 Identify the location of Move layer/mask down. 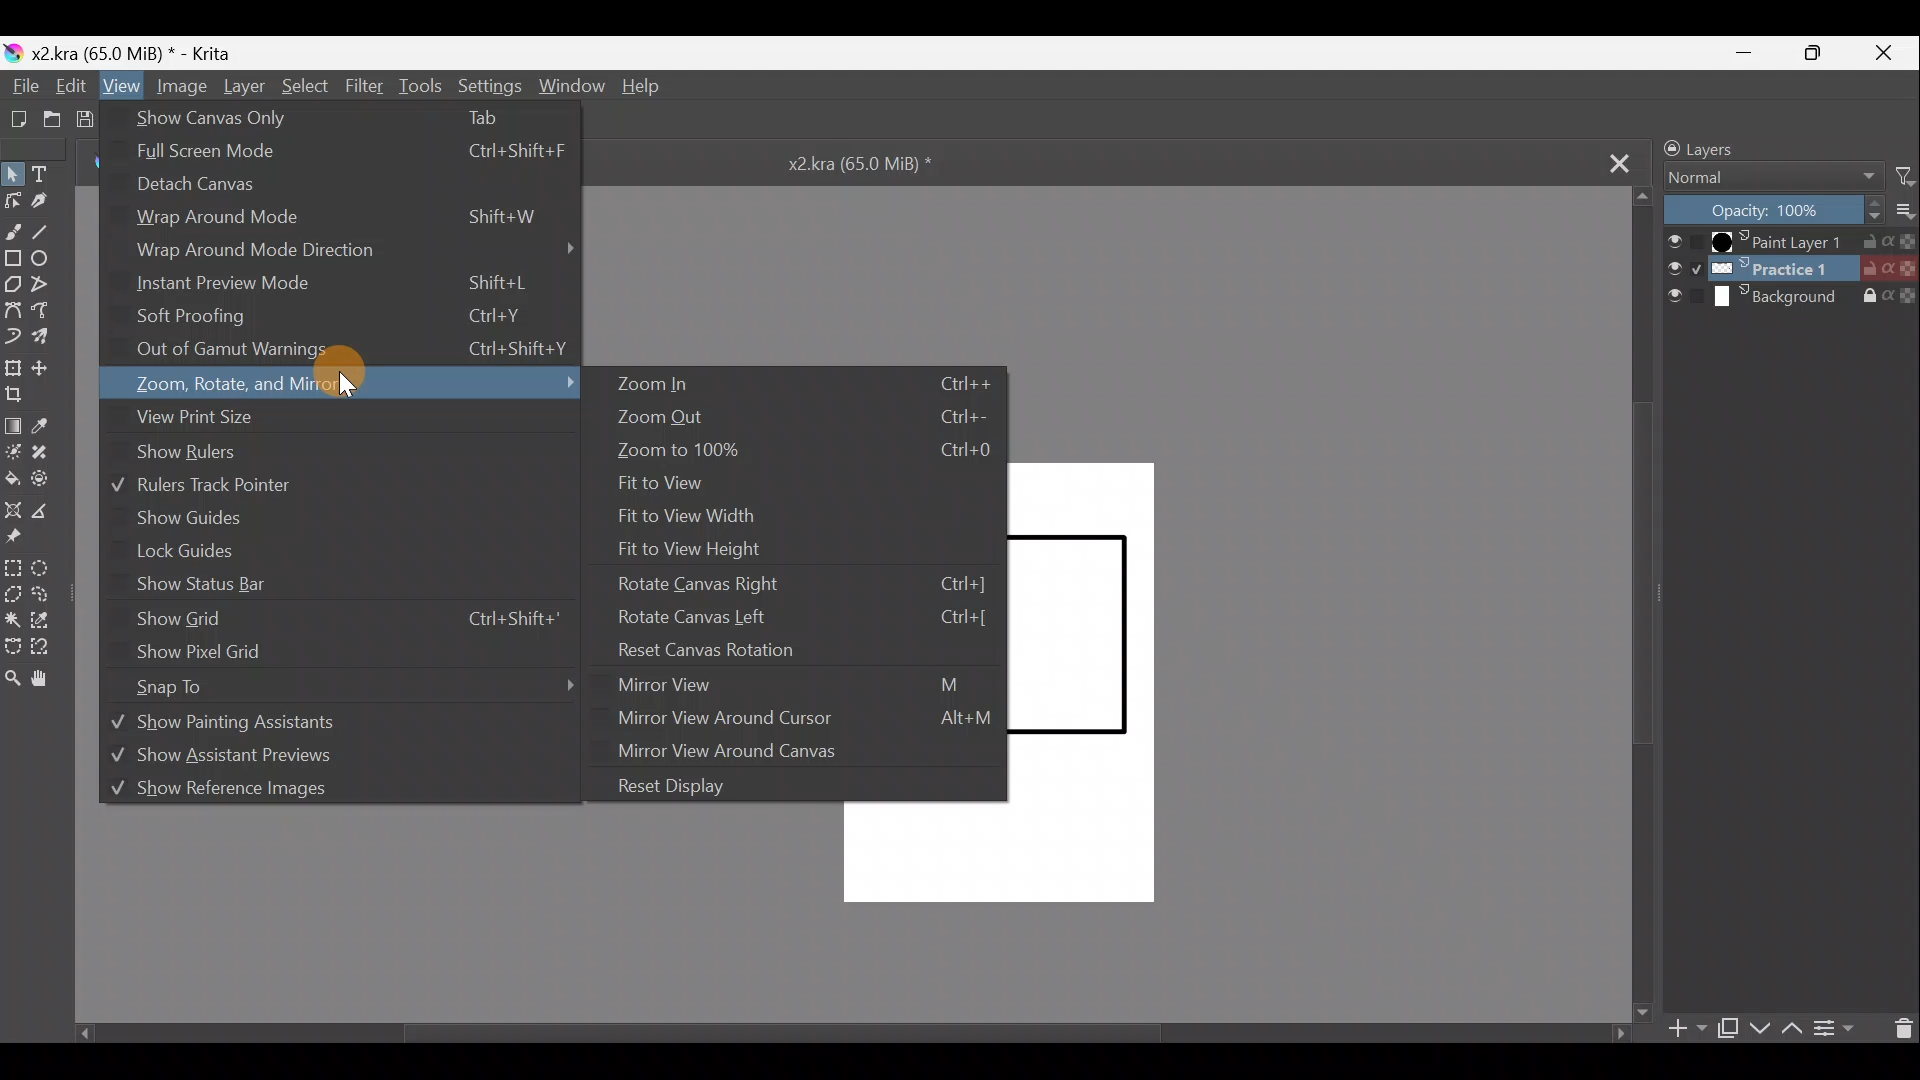
(1760, 1029).